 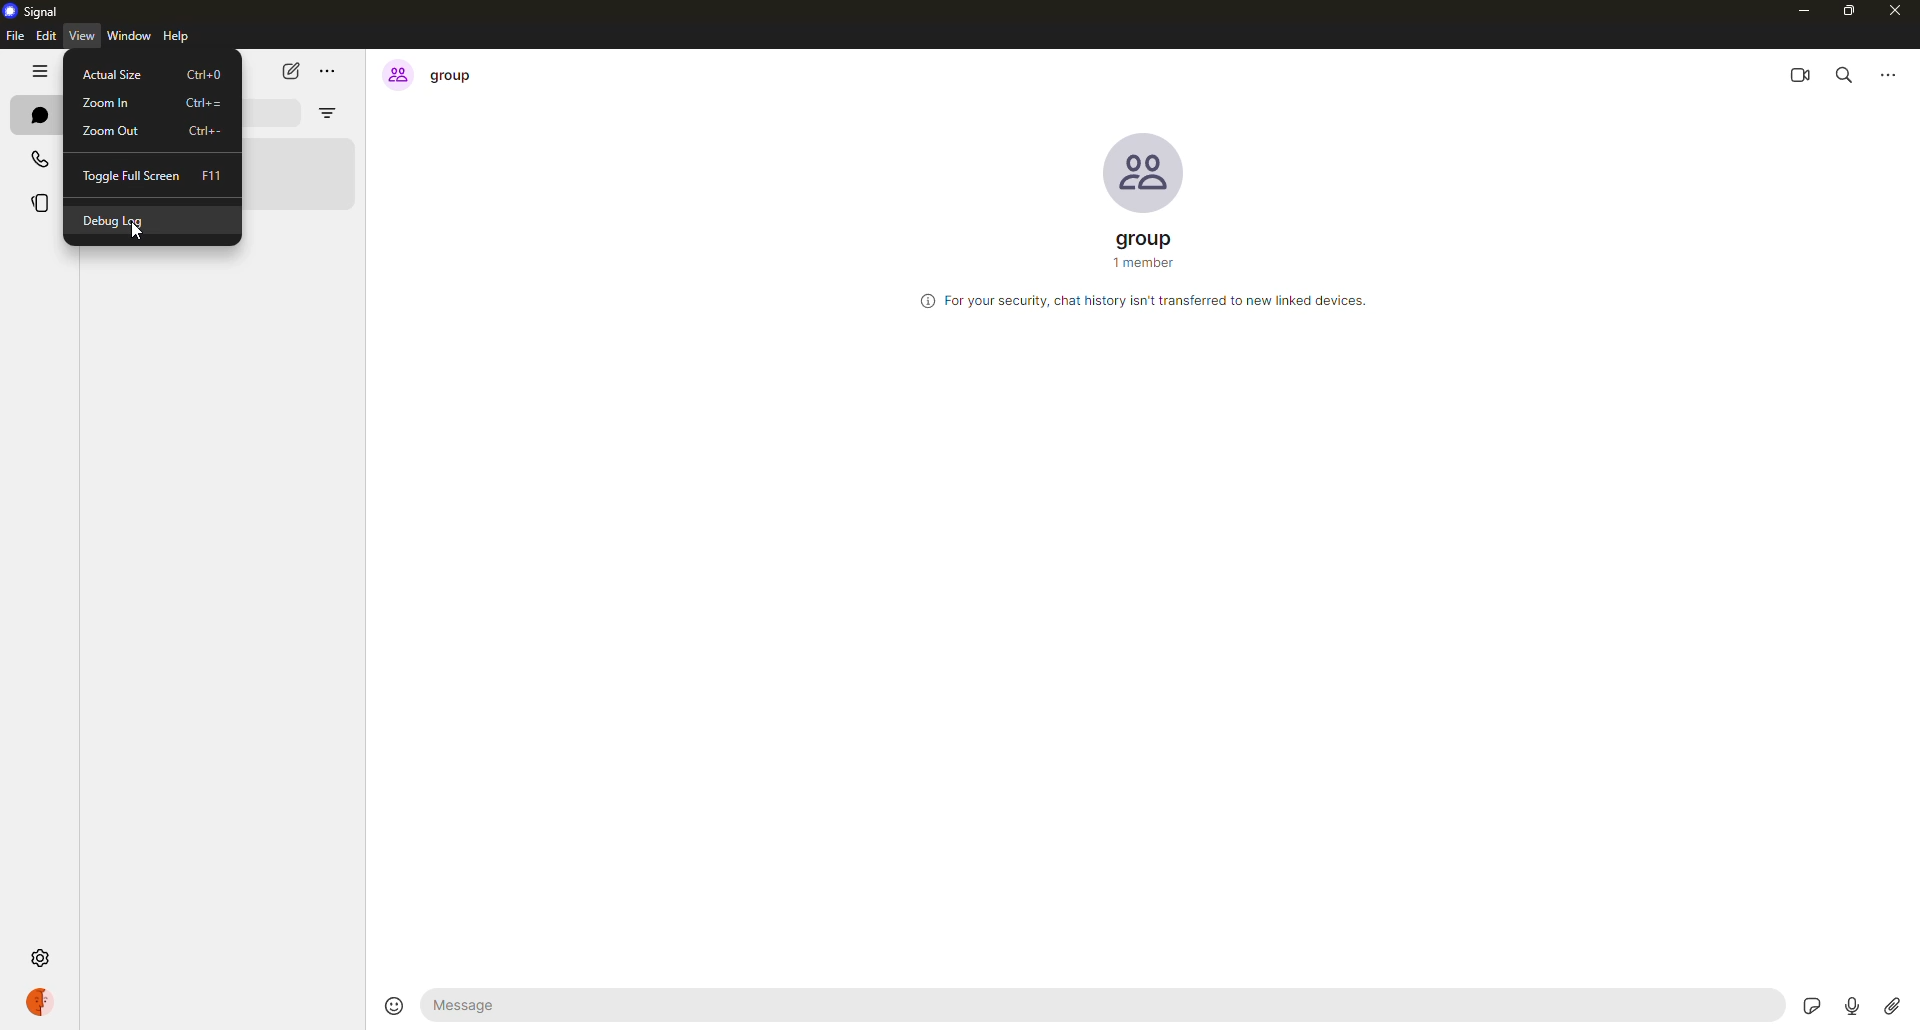 What do you see at coordinates (45, 37) in the screenshot?
I see `edit` at bounding box center [45, 37].